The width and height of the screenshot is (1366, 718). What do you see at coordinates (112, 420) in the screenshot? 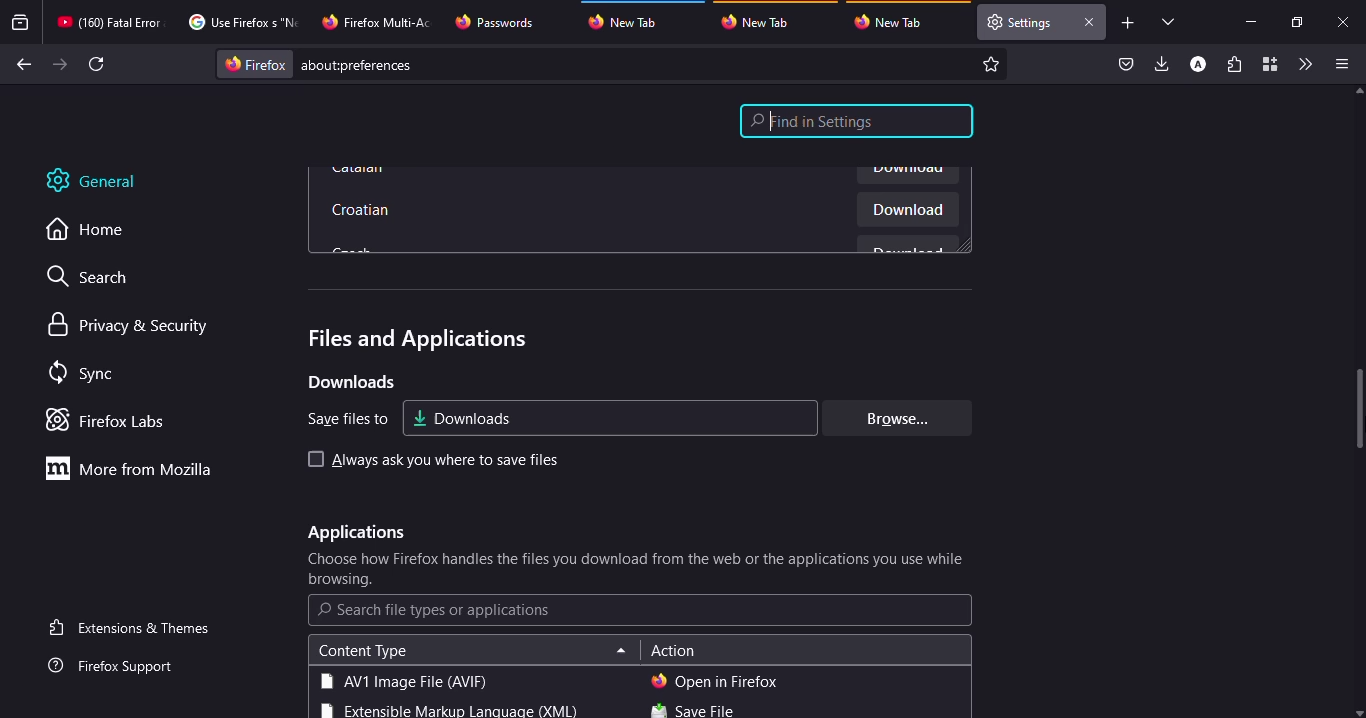
I see `firefox labs` at bounding box center [112, 420].